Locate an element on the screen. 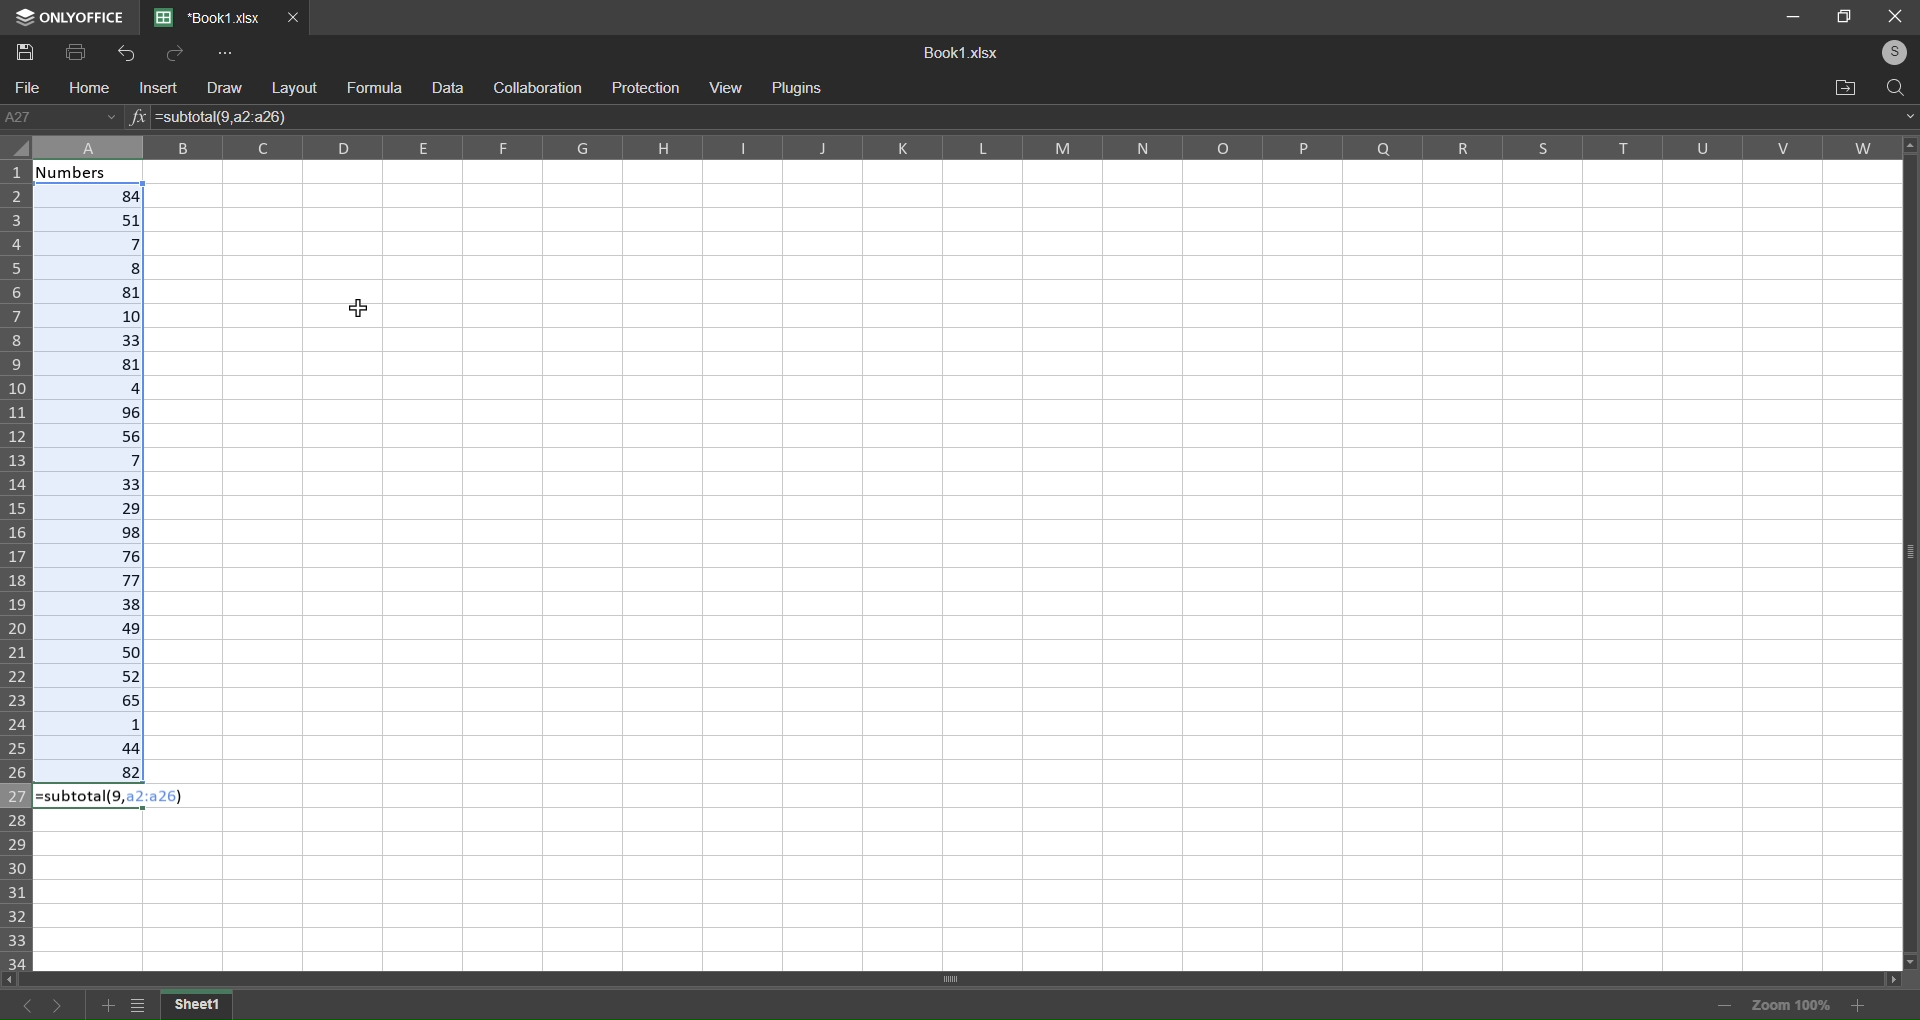 Image resolution: width=1920 pixels, height=1020 pixels. select all is located at coordinates (22, 149).